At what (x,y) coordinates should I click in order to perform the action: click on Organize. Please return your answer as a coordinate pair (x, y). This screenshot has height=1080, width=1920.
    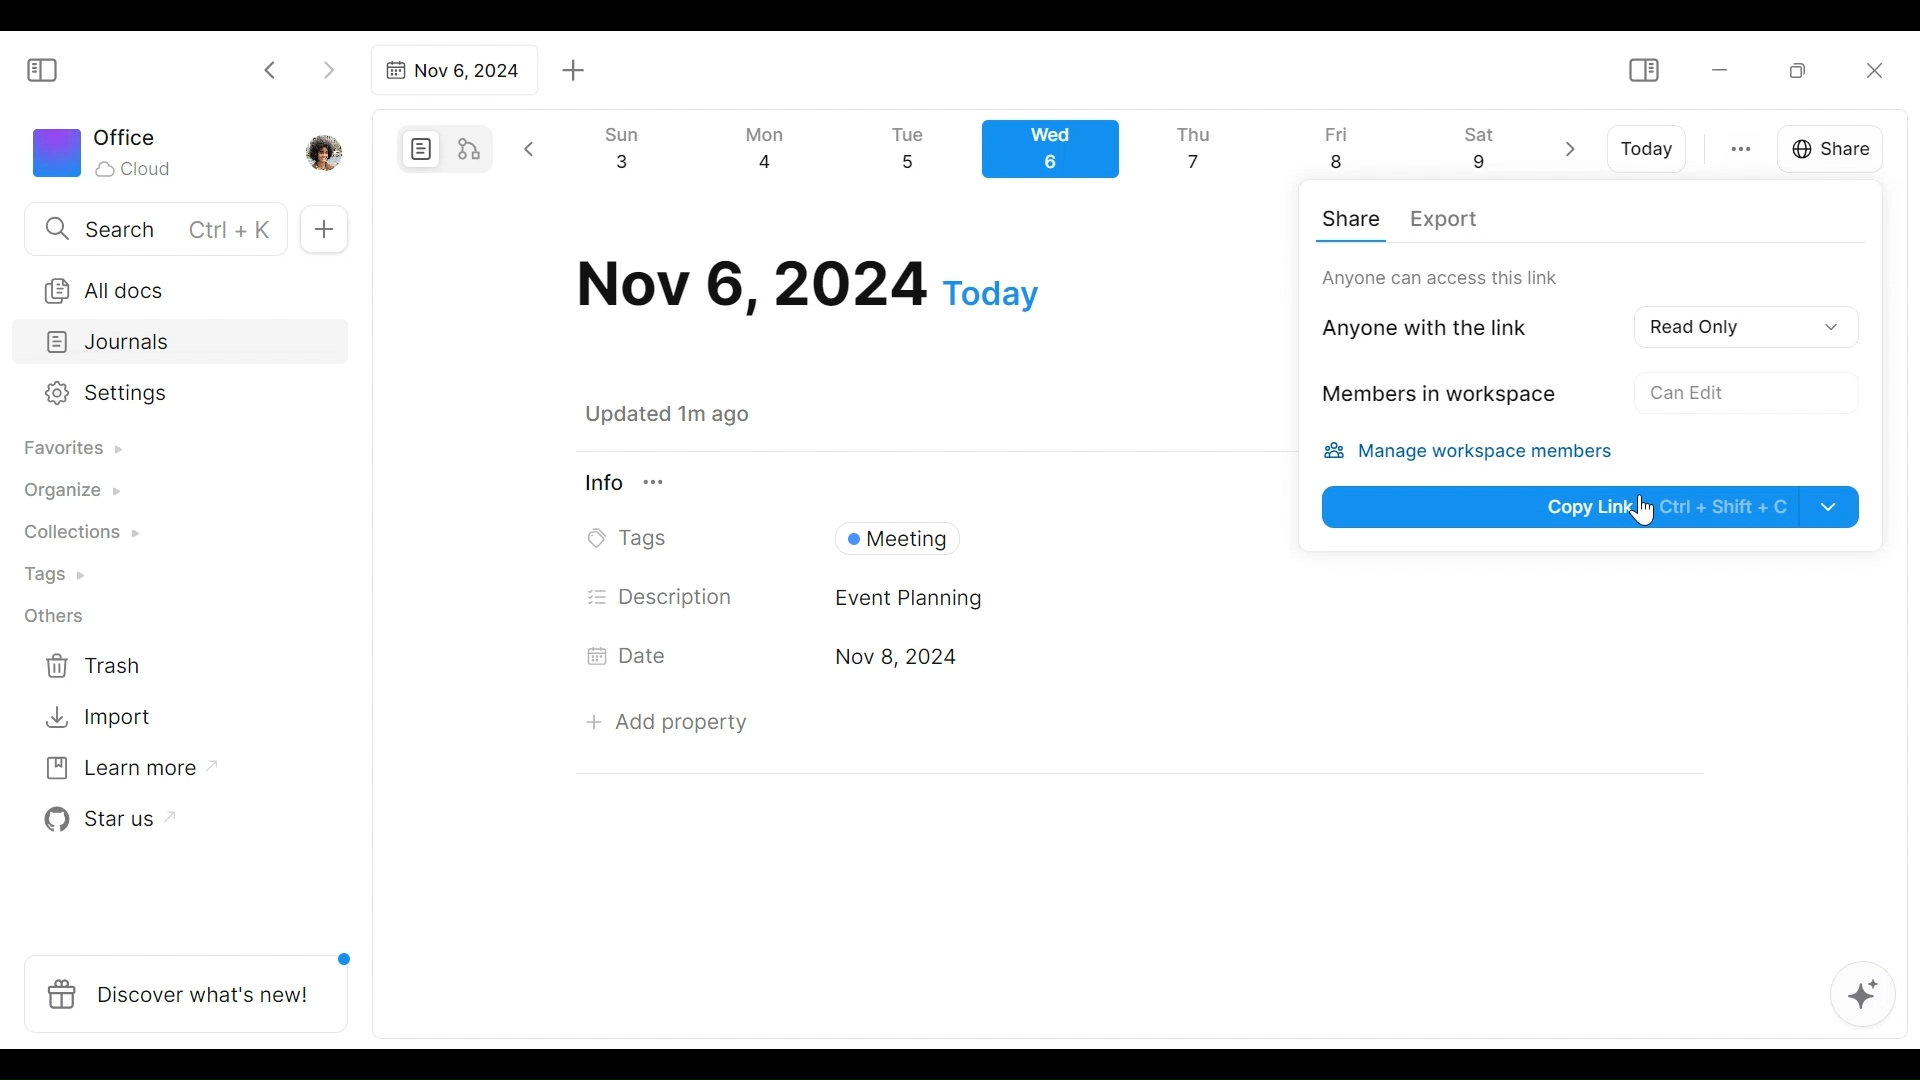
    Looking at the image, I should click on (70, 492).